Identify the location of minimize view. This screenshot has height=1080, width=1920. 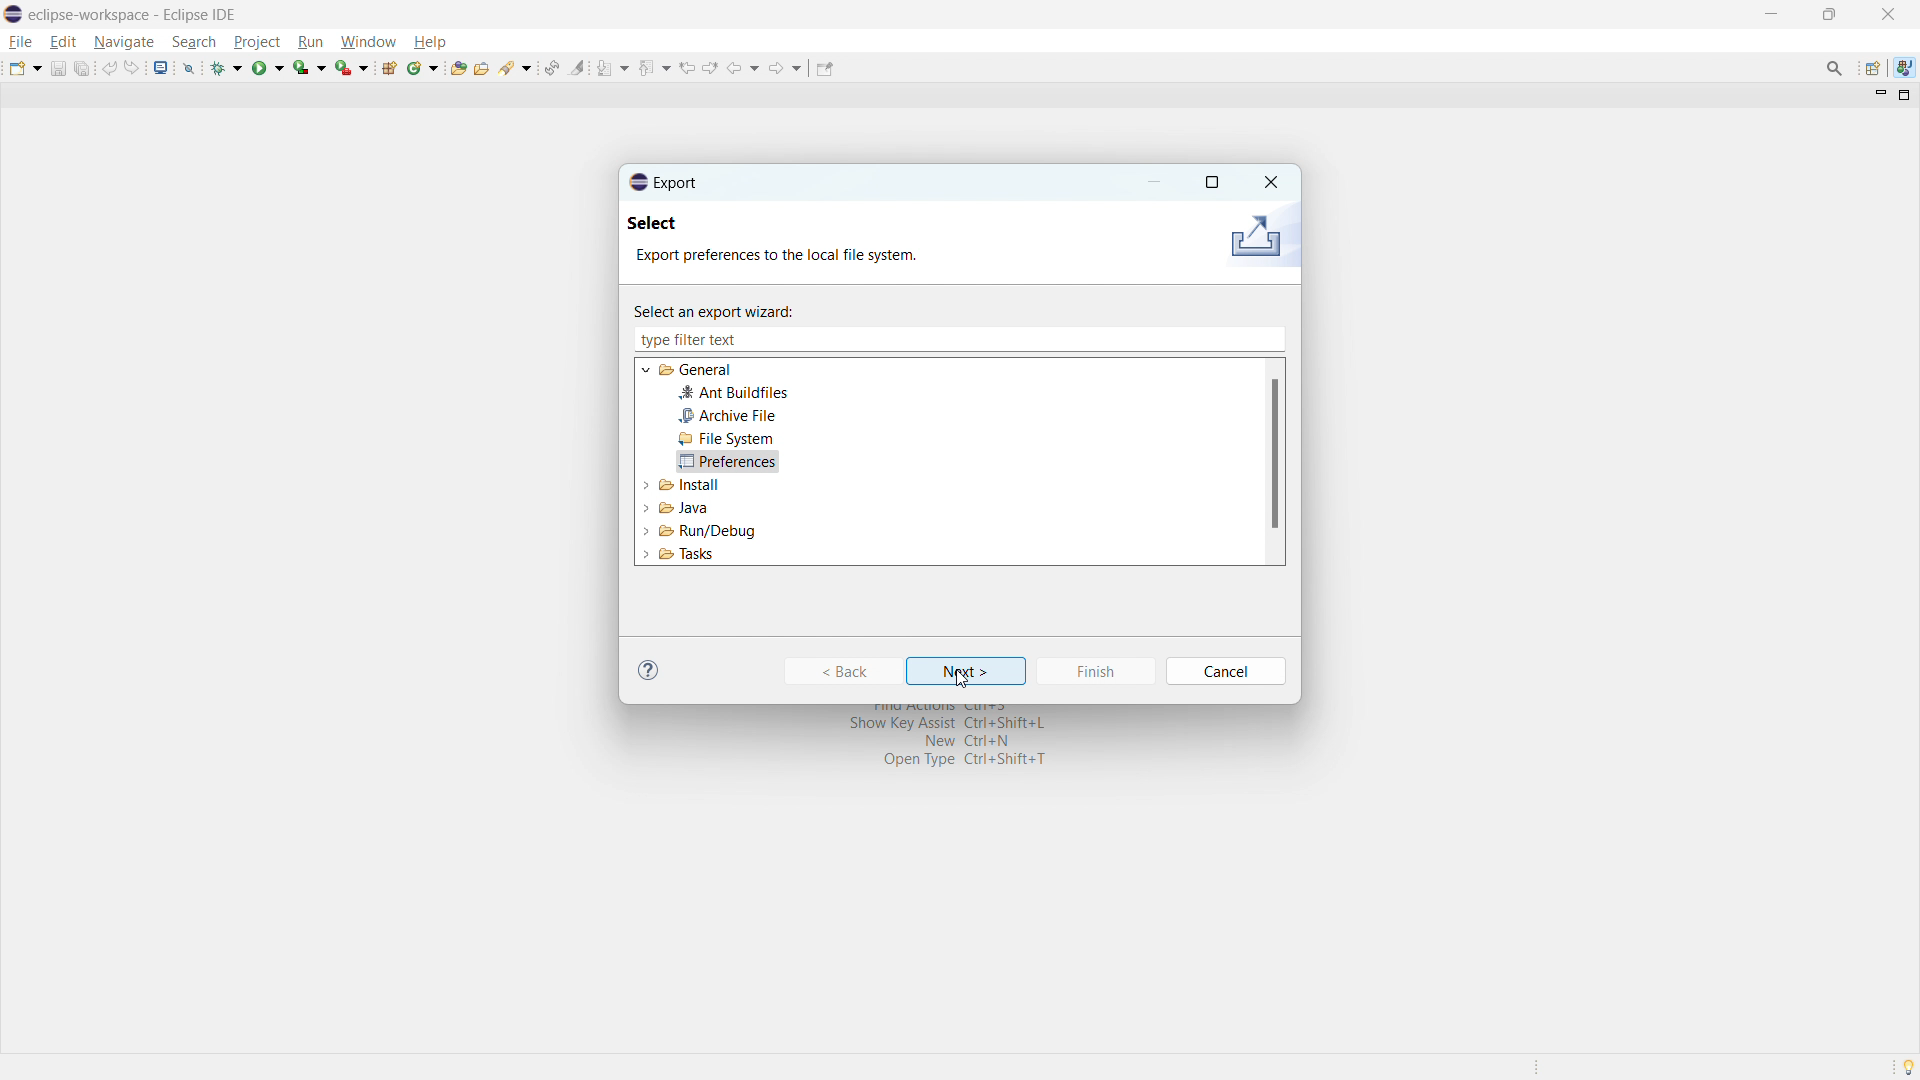
(1878, 96).